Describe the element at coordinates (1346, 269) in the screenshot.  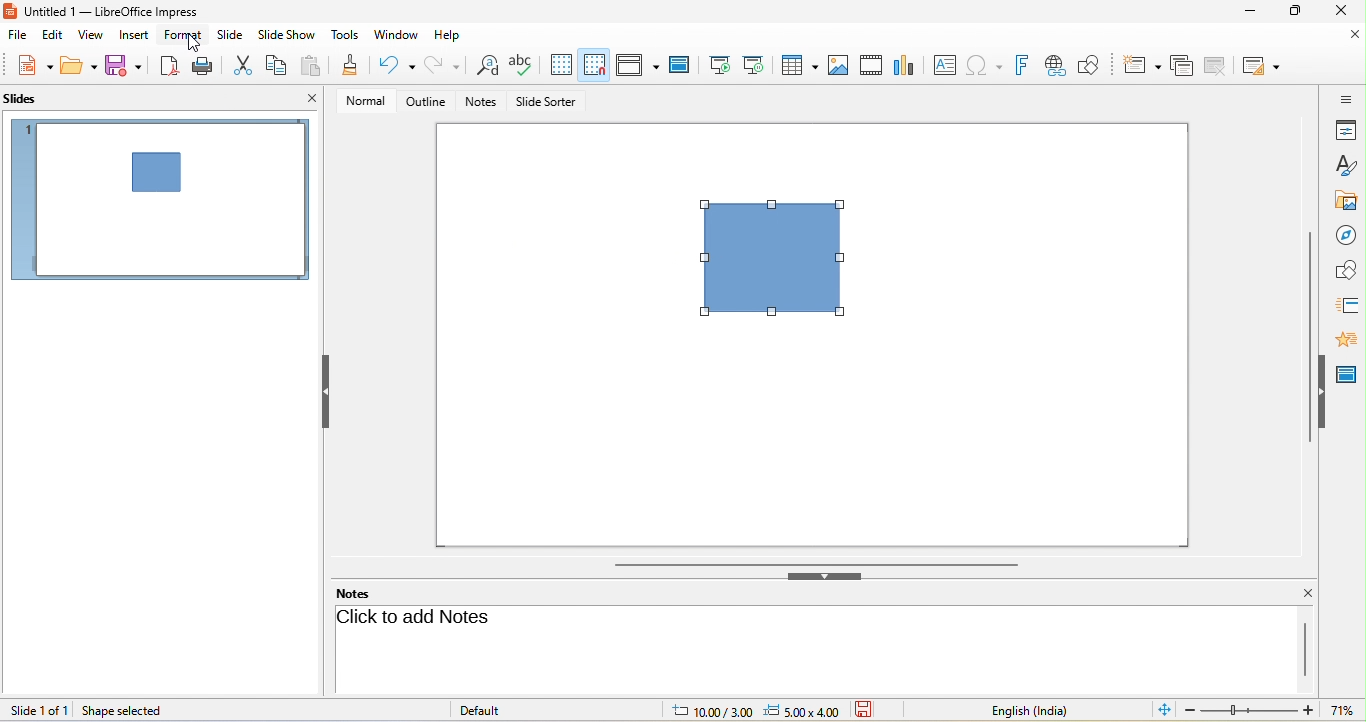
I see `shapes` at that location.